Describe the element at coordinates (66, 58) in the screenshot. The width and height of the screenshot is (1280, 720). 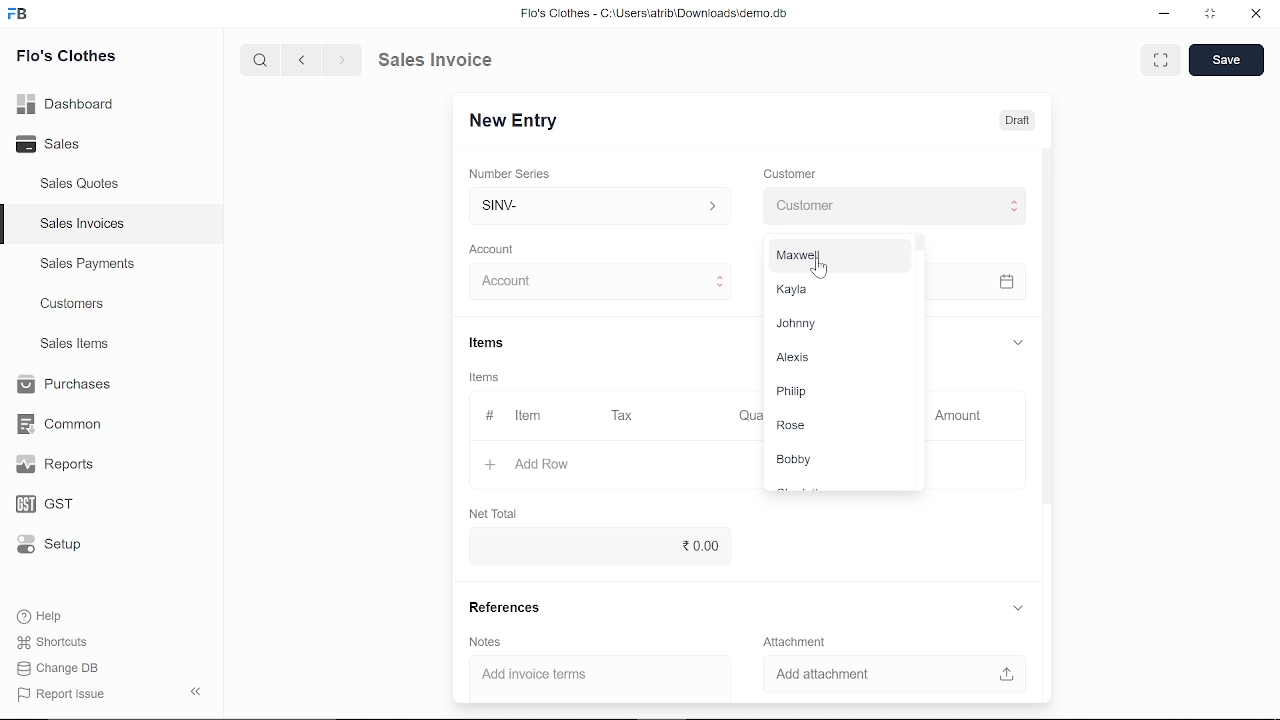
I see `Flo's Clothes` at that location.